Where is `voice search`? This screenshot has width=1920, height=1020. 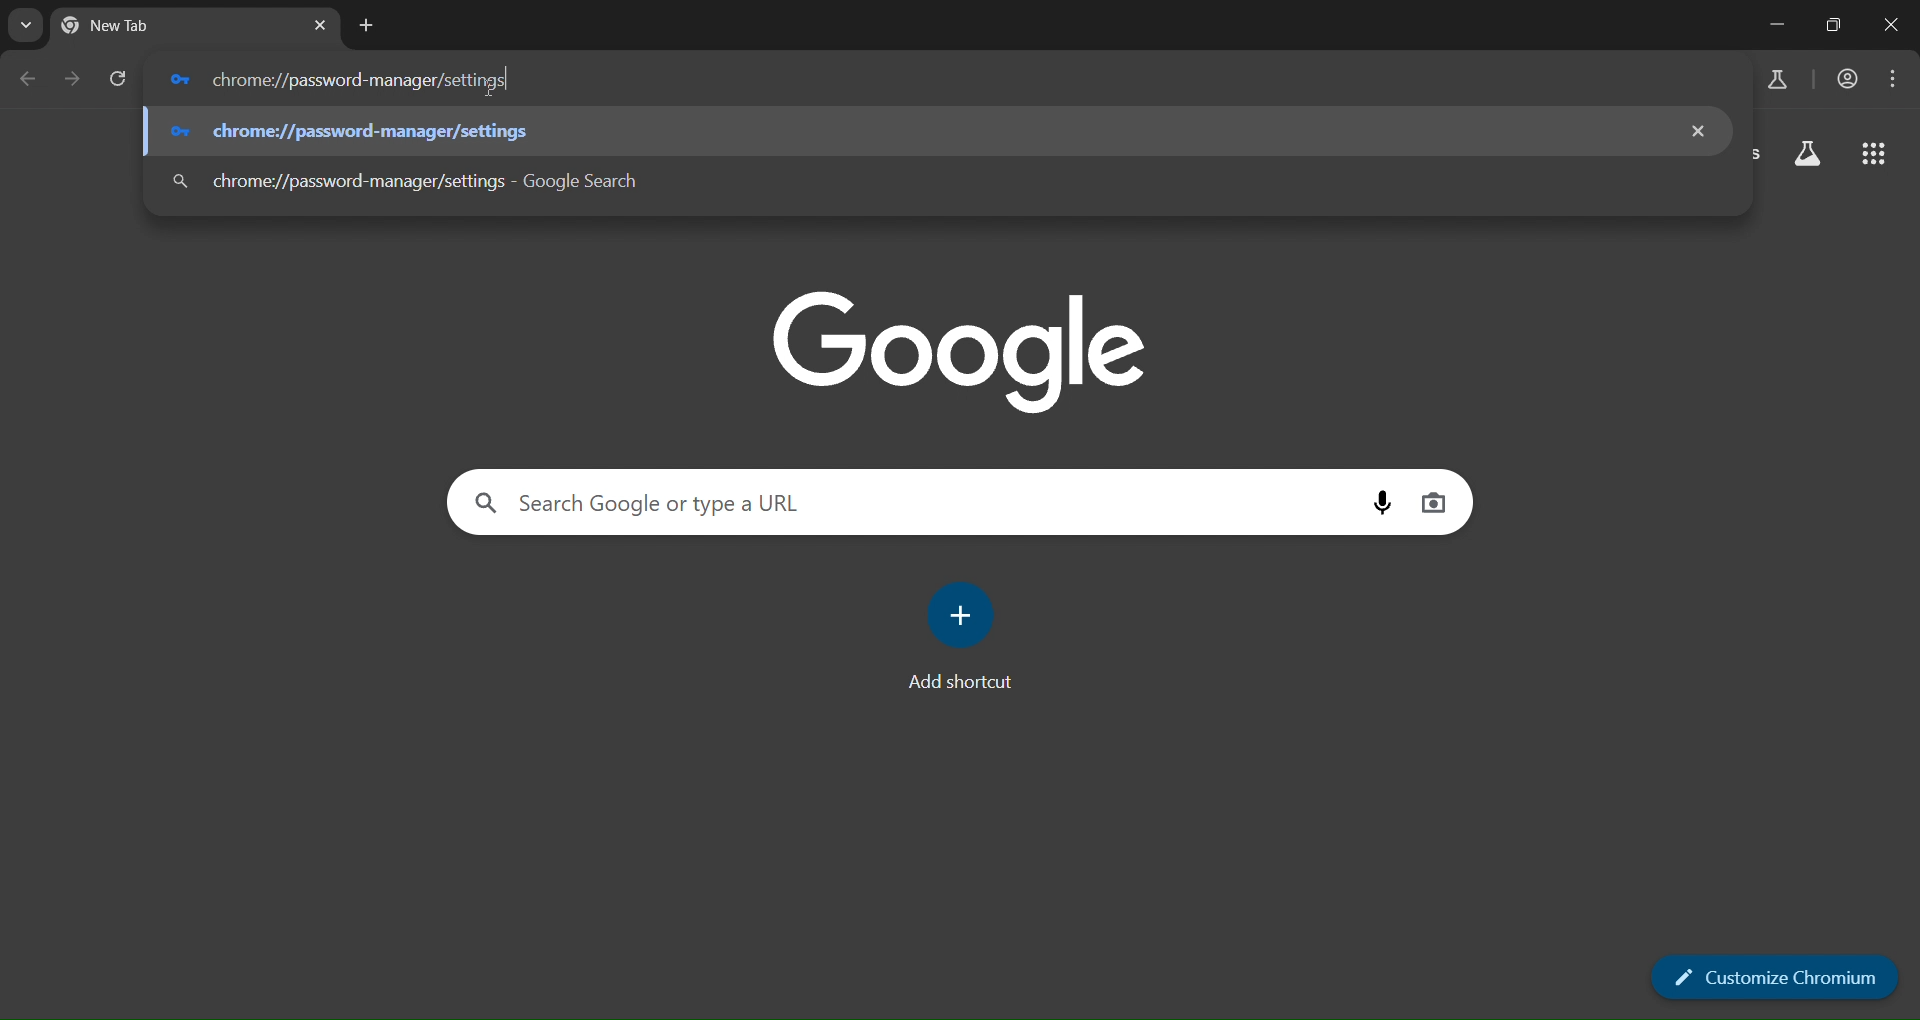 voice search is located at coordinates (1385, 503).